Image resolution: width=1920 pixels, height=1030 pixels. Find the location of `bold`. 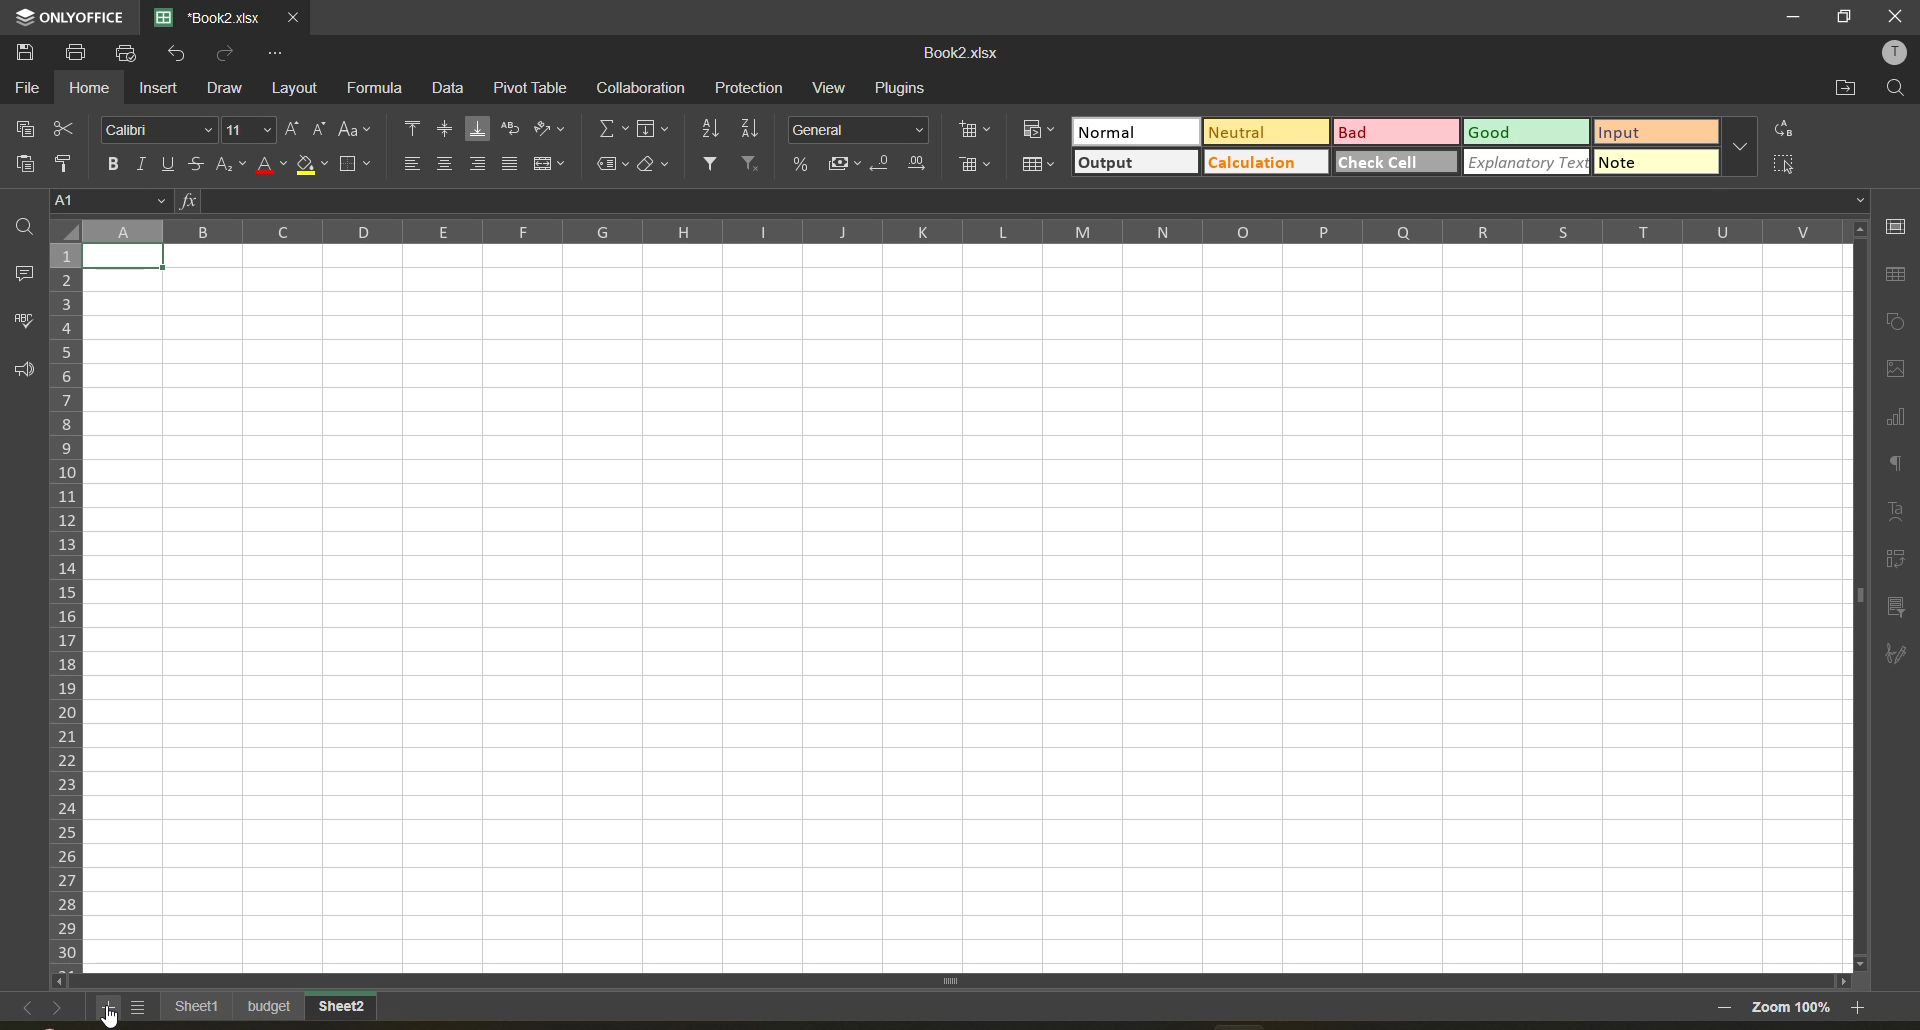

bold is located at coordinates (116, 165).